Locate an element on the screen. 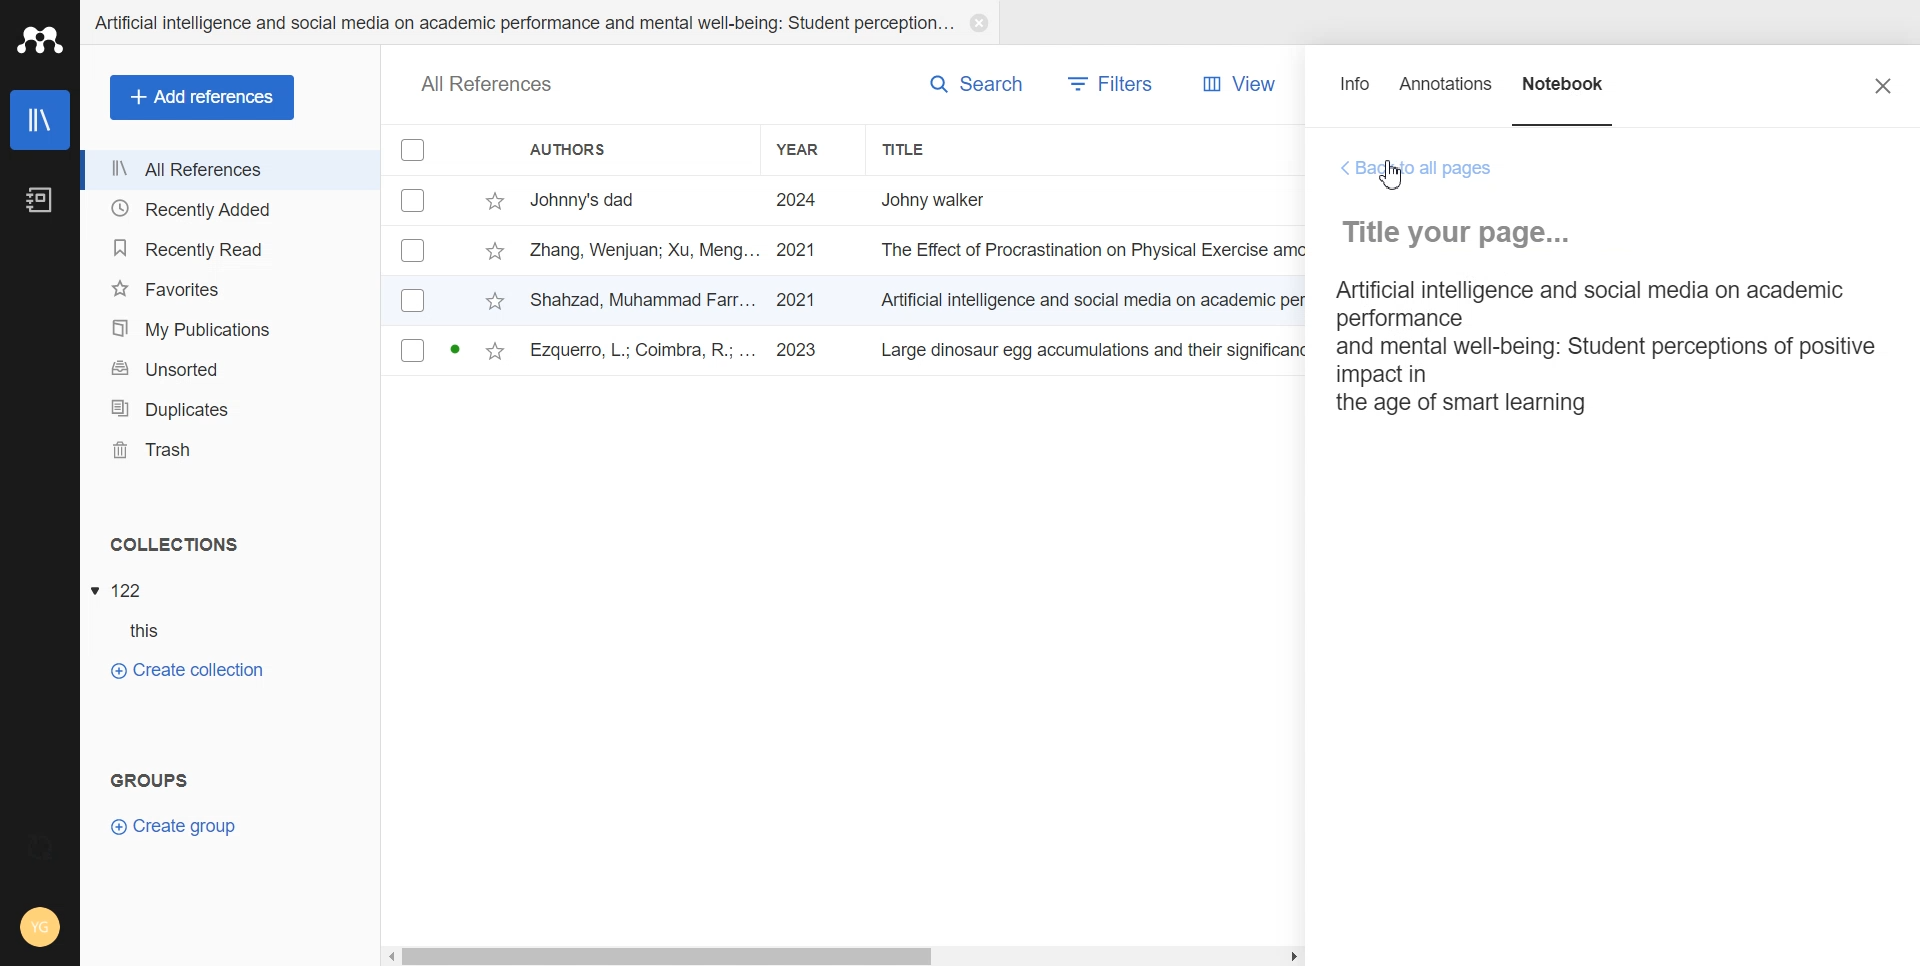 The height and width of the screenshot is (966, 1920). 2023 is located at coordinates (800, 351).